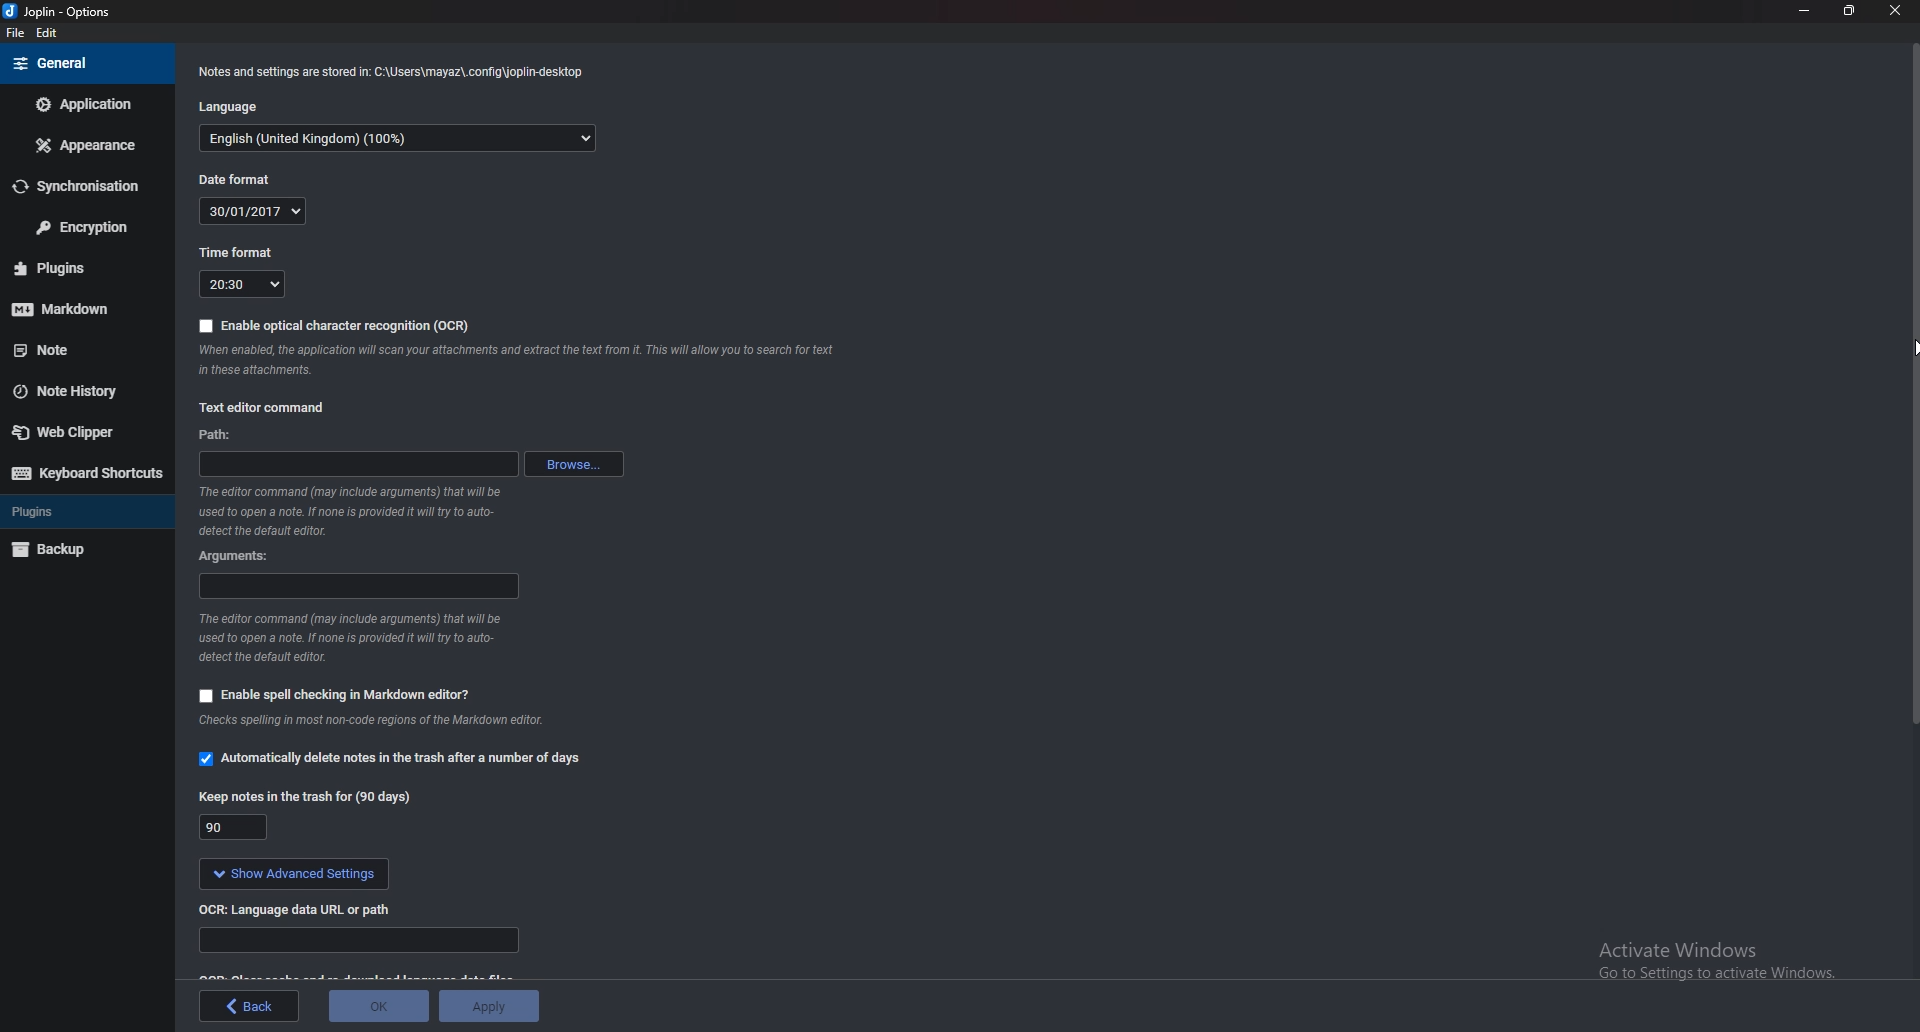 Image resolution: width=1920 pixels, height=1032 pixels. Describe the element at coordinates (68, 350) in the screenshot. I see `note` at that location.